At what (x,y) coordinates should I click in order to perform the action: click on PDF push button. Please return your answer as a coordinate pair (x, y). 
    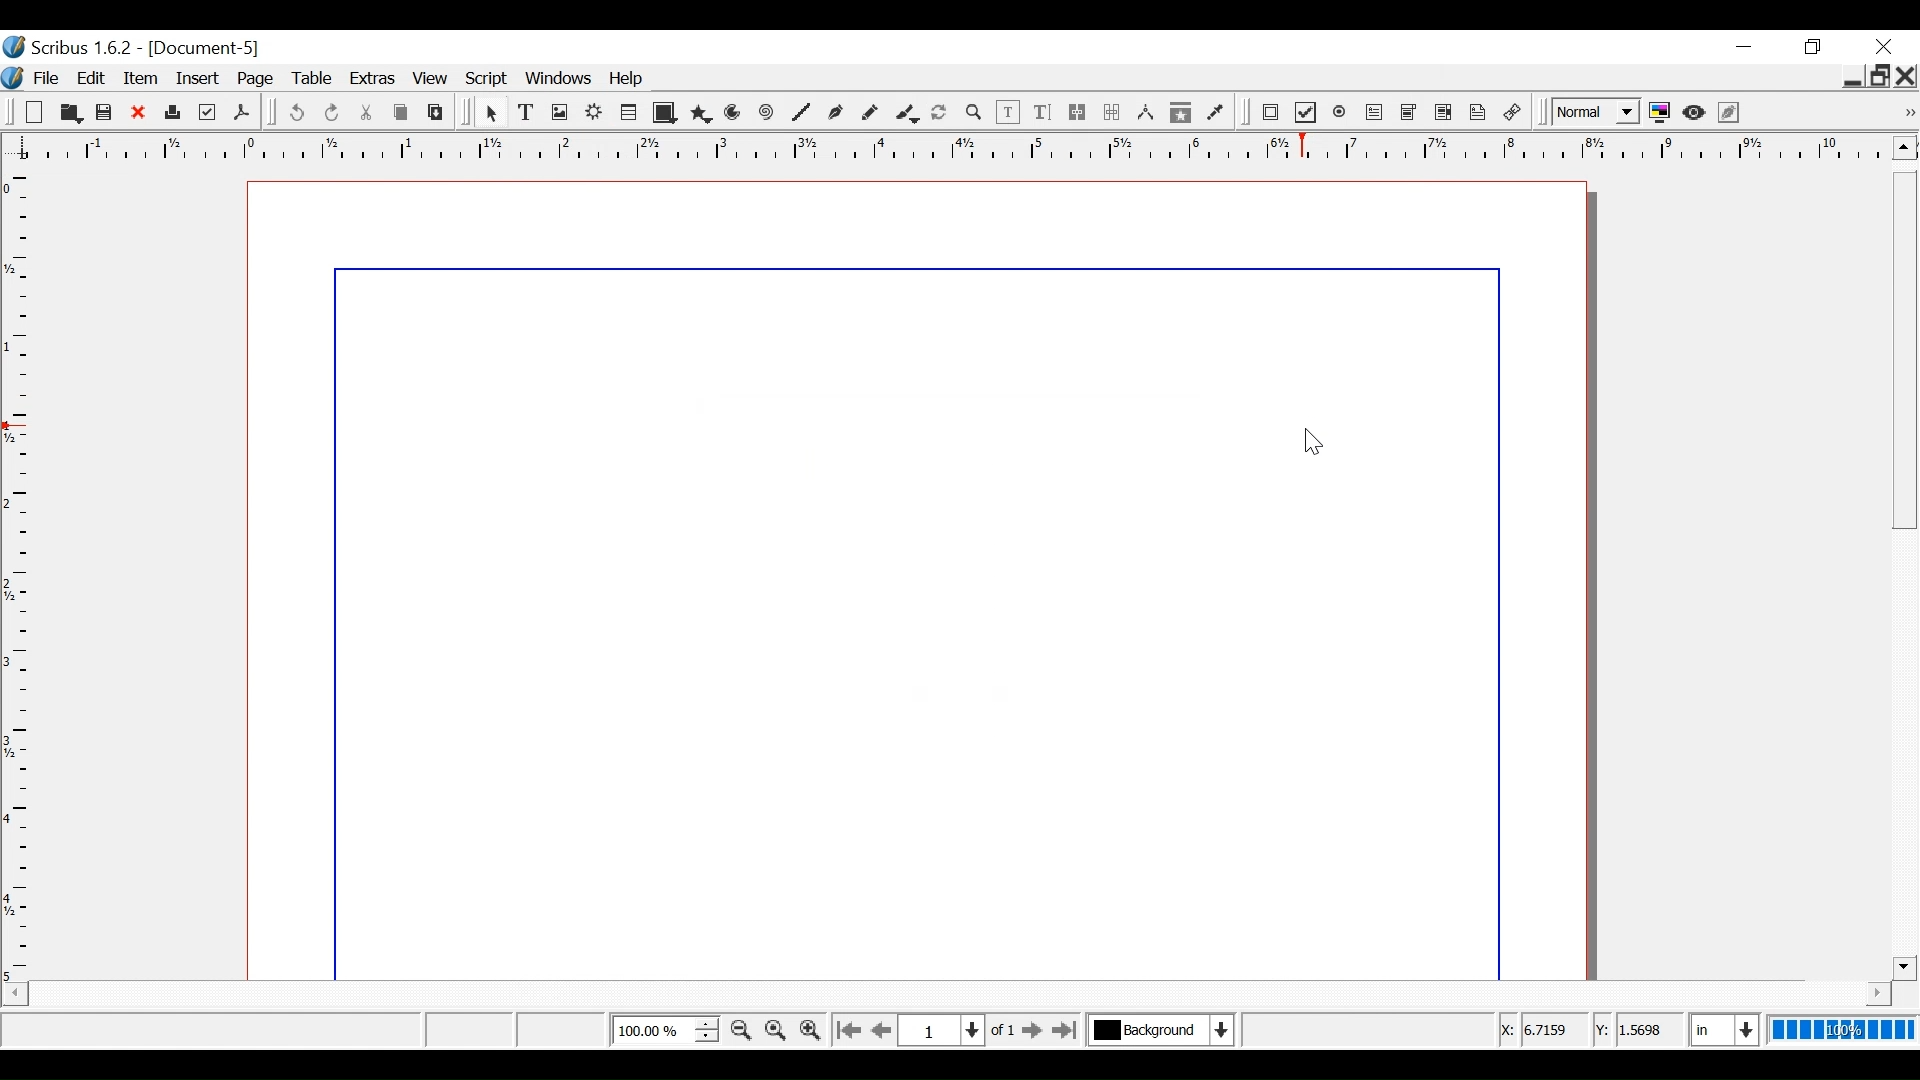
    Looking at the image, I should click on (1270, 112).